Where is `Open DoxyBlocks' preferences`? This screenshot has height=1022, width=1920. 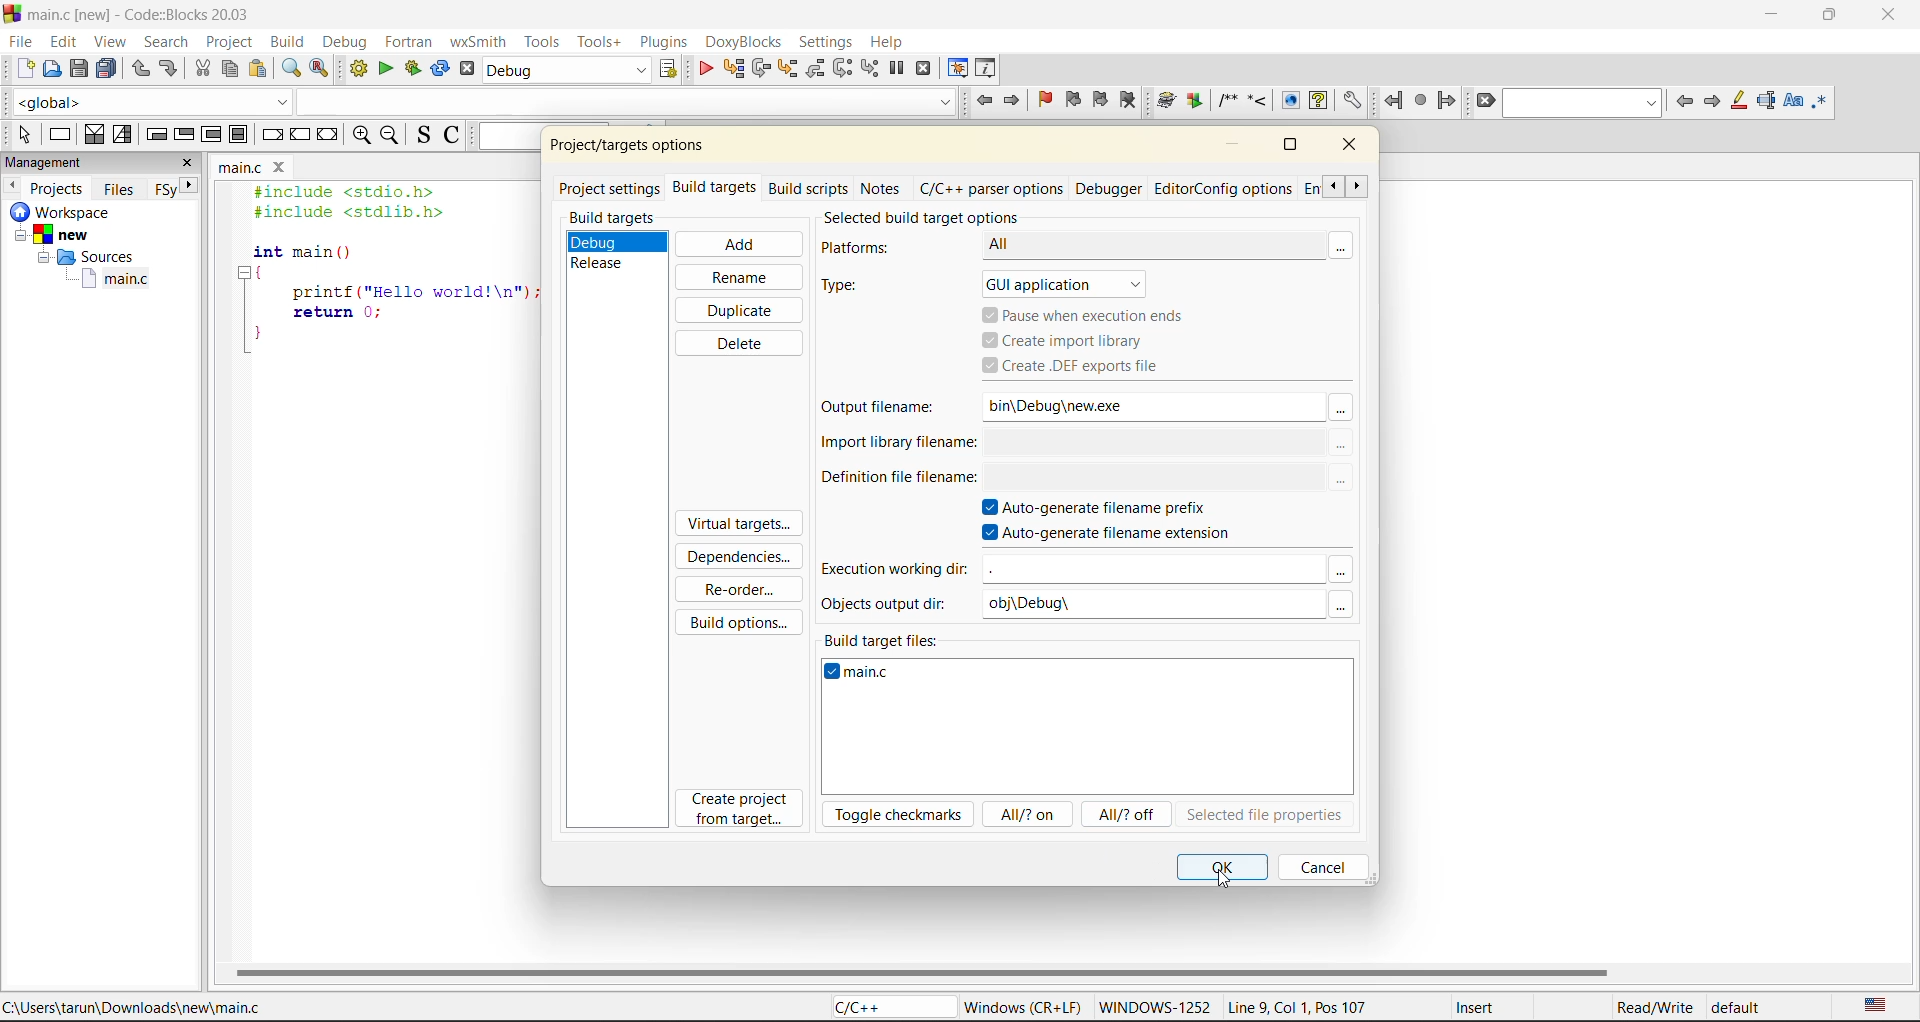 Open DoxyBlocks' preferences is located at coordinates (1351, 102).